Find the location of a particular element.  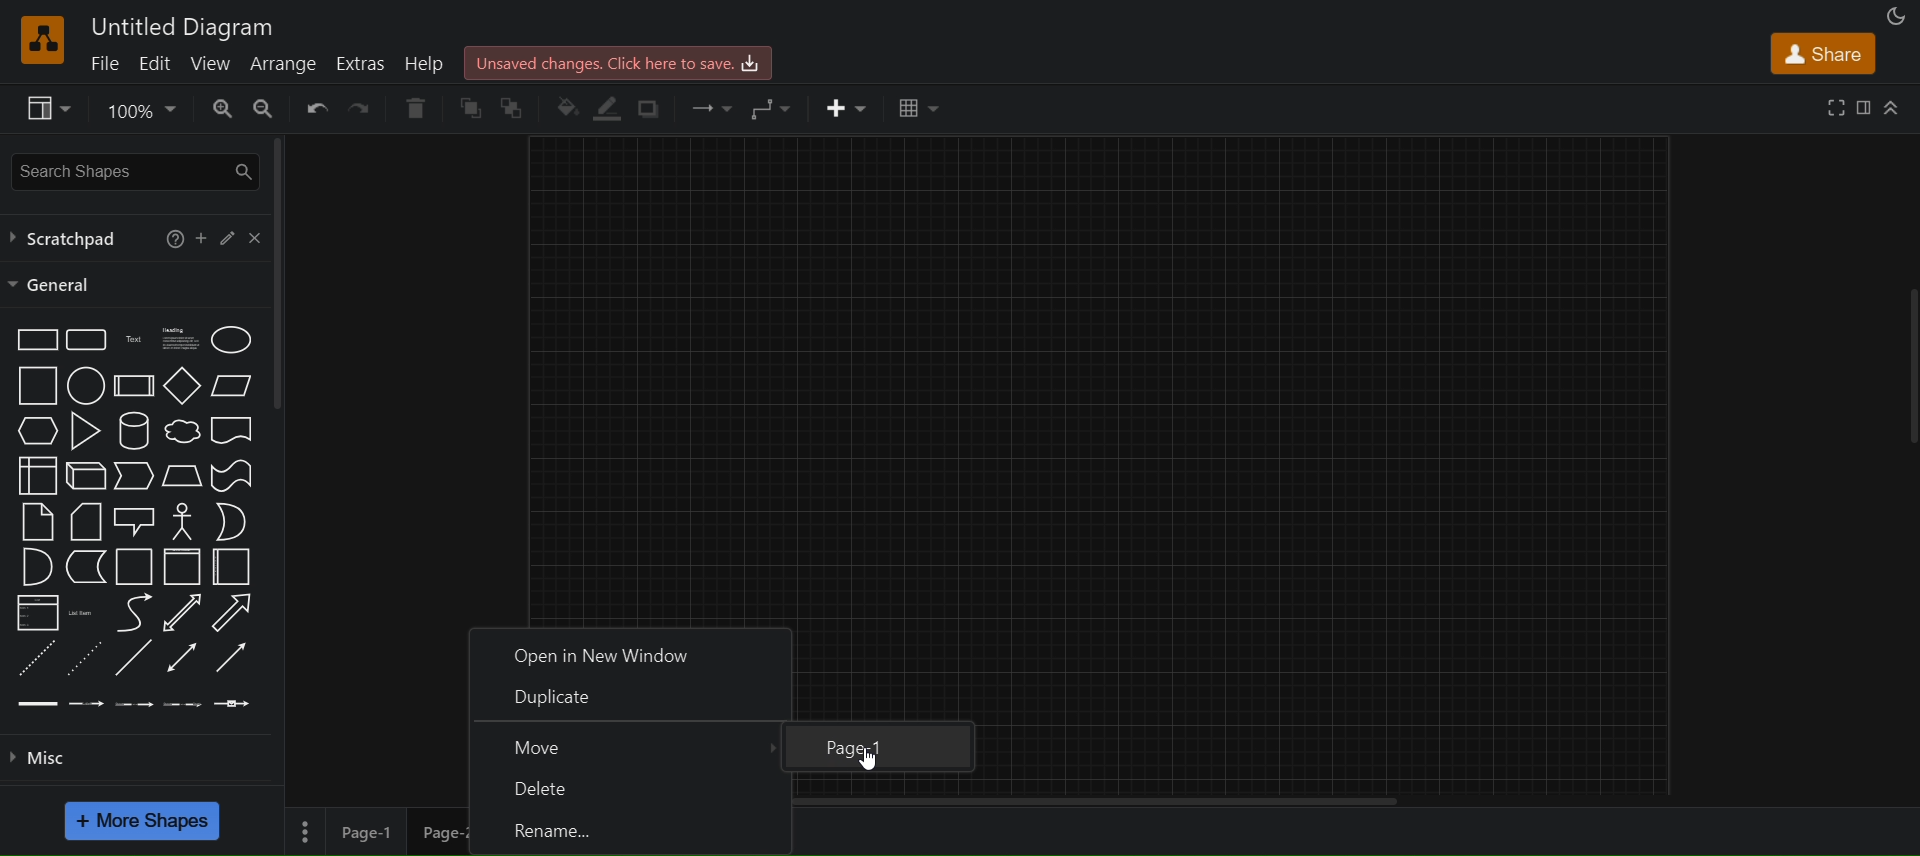

directional connector is located at coordinates (232, 657).